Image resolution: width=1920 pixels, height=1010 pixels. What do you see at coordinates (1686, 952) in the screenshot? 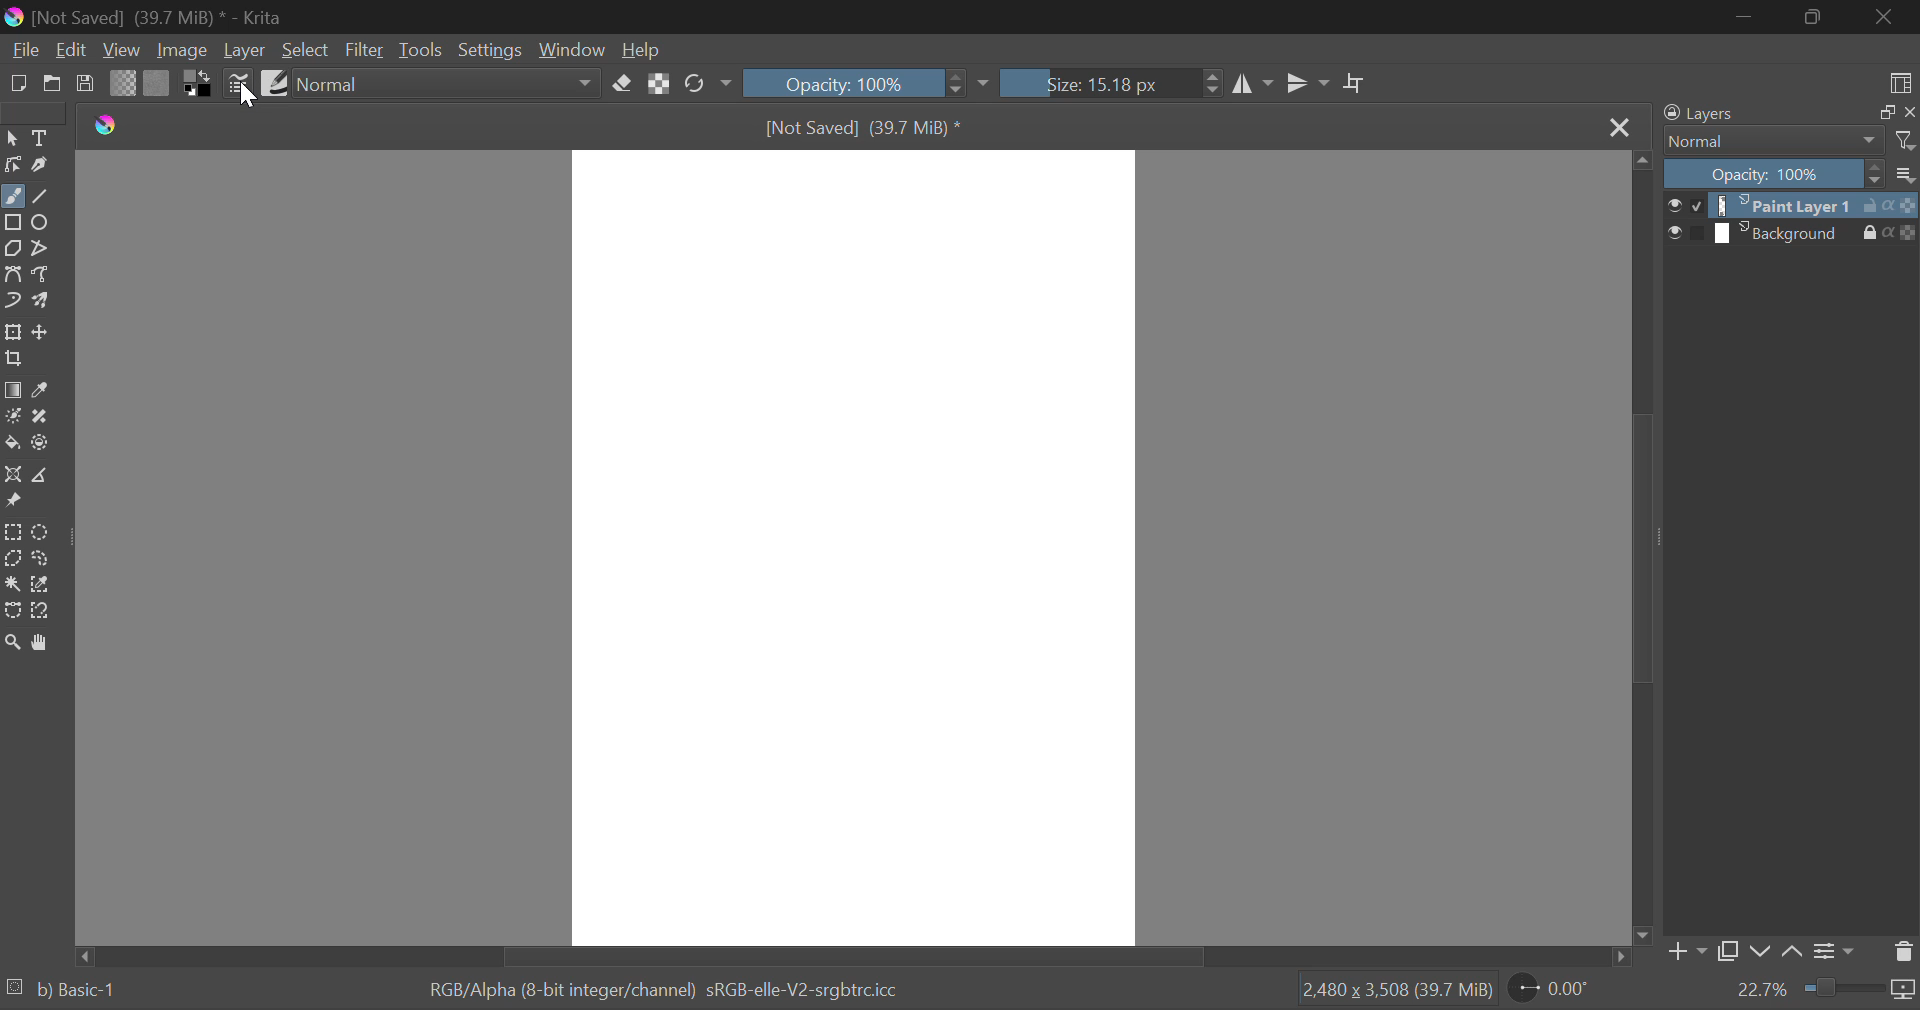
I see `Add Layer` at bounding box center [1686, 952].